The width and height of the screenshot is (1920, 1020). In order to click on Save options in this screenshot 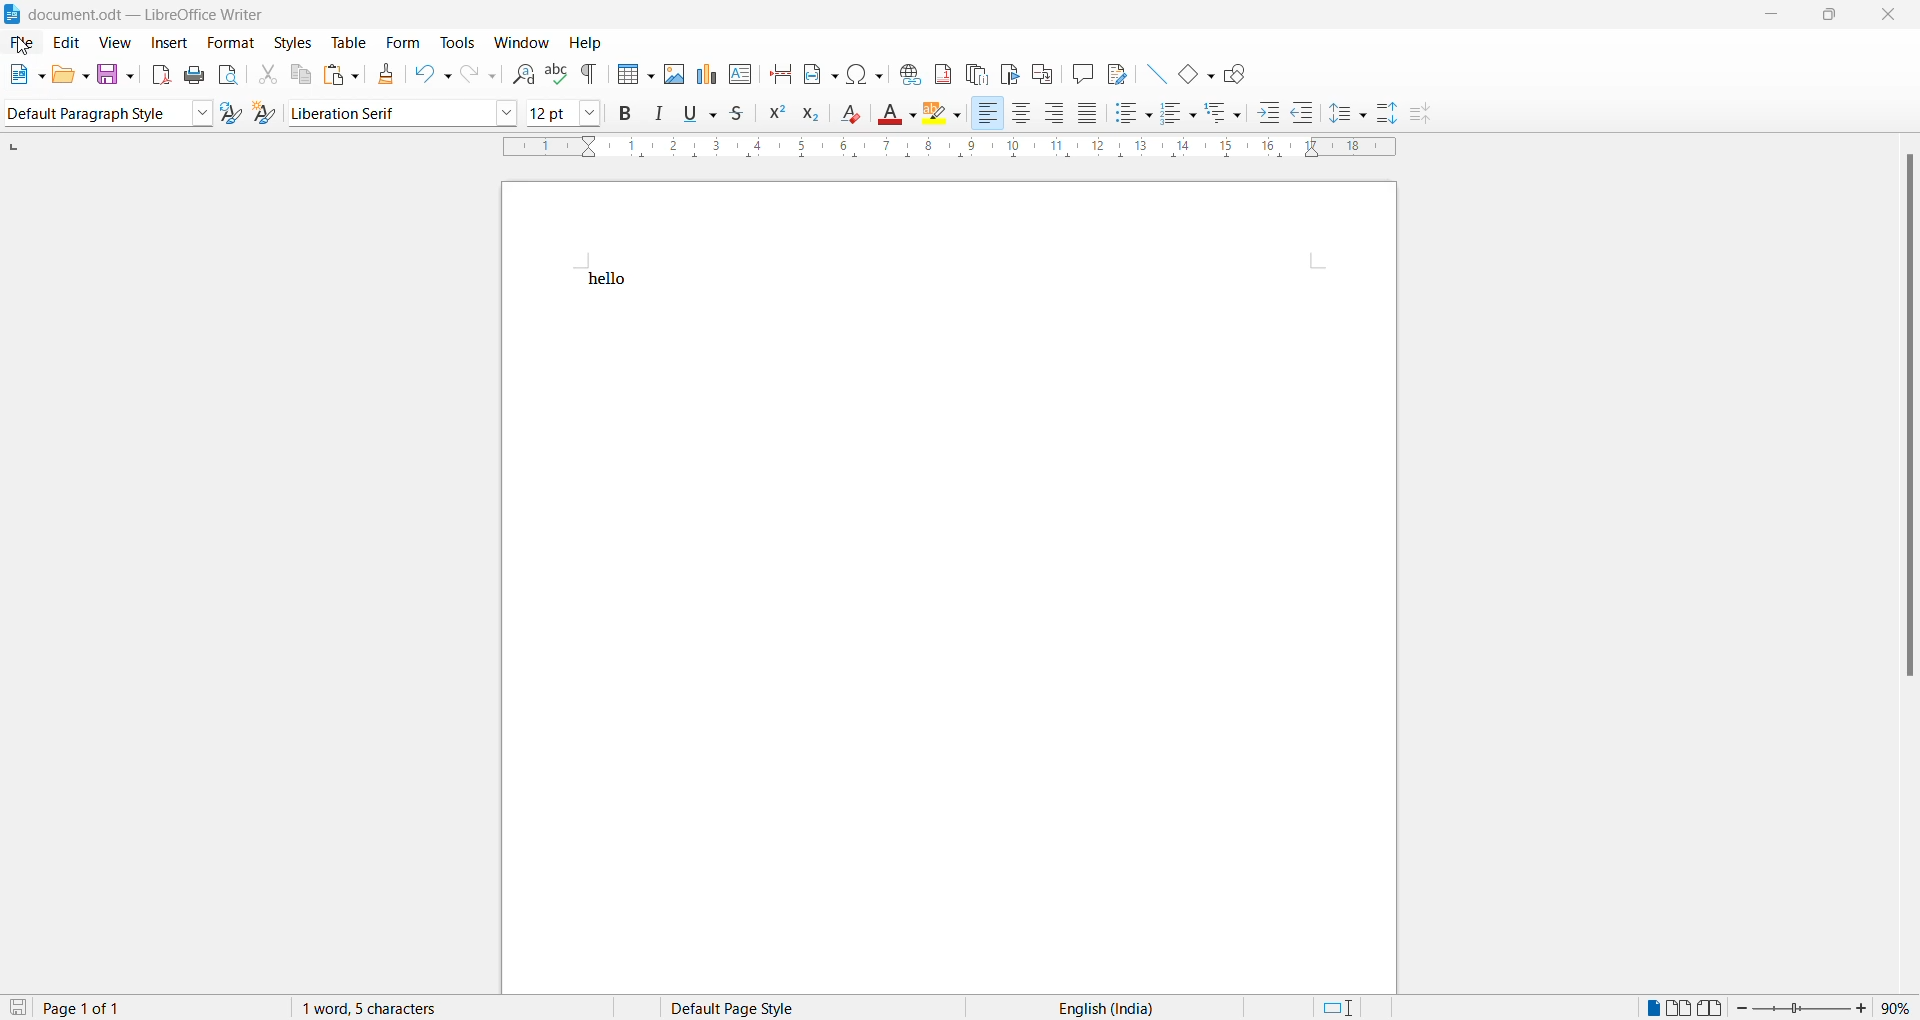, I will do `click(115, 75)`.